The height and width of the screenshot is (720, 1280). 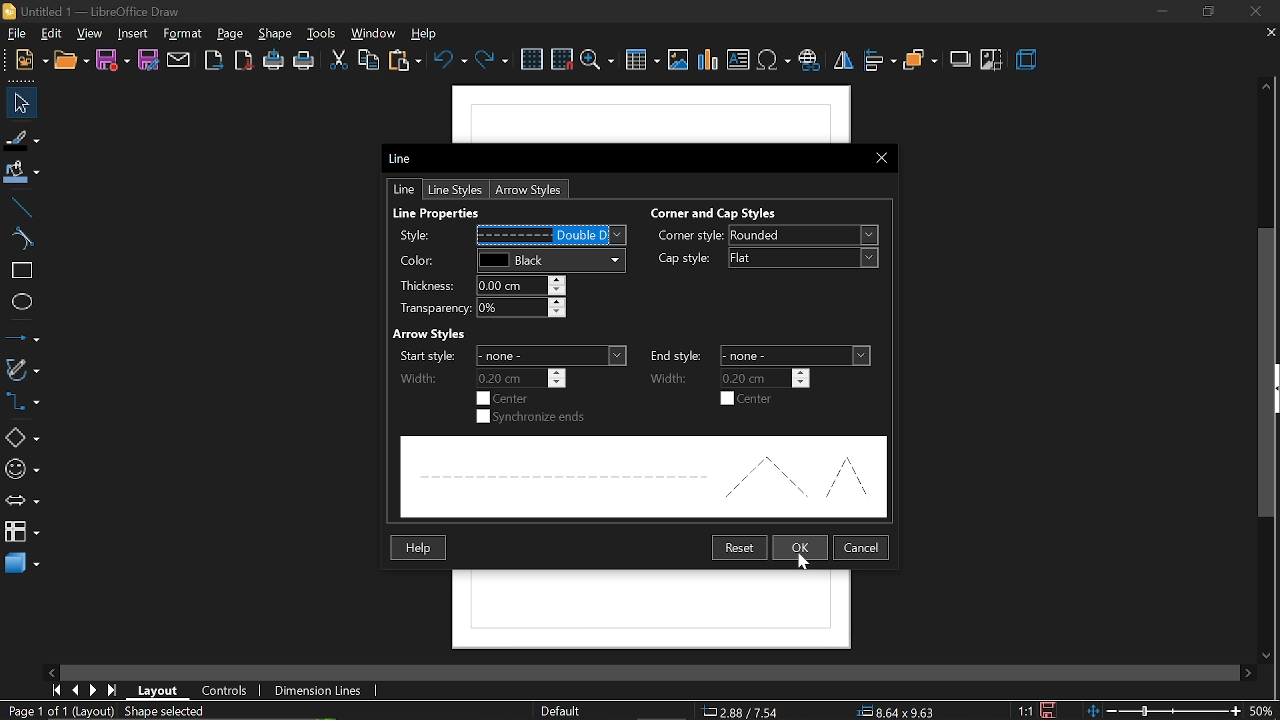 What do you see at coordinates (22, 501) in the screenshot?
I see `arrows` at bounding box center [22, 501].